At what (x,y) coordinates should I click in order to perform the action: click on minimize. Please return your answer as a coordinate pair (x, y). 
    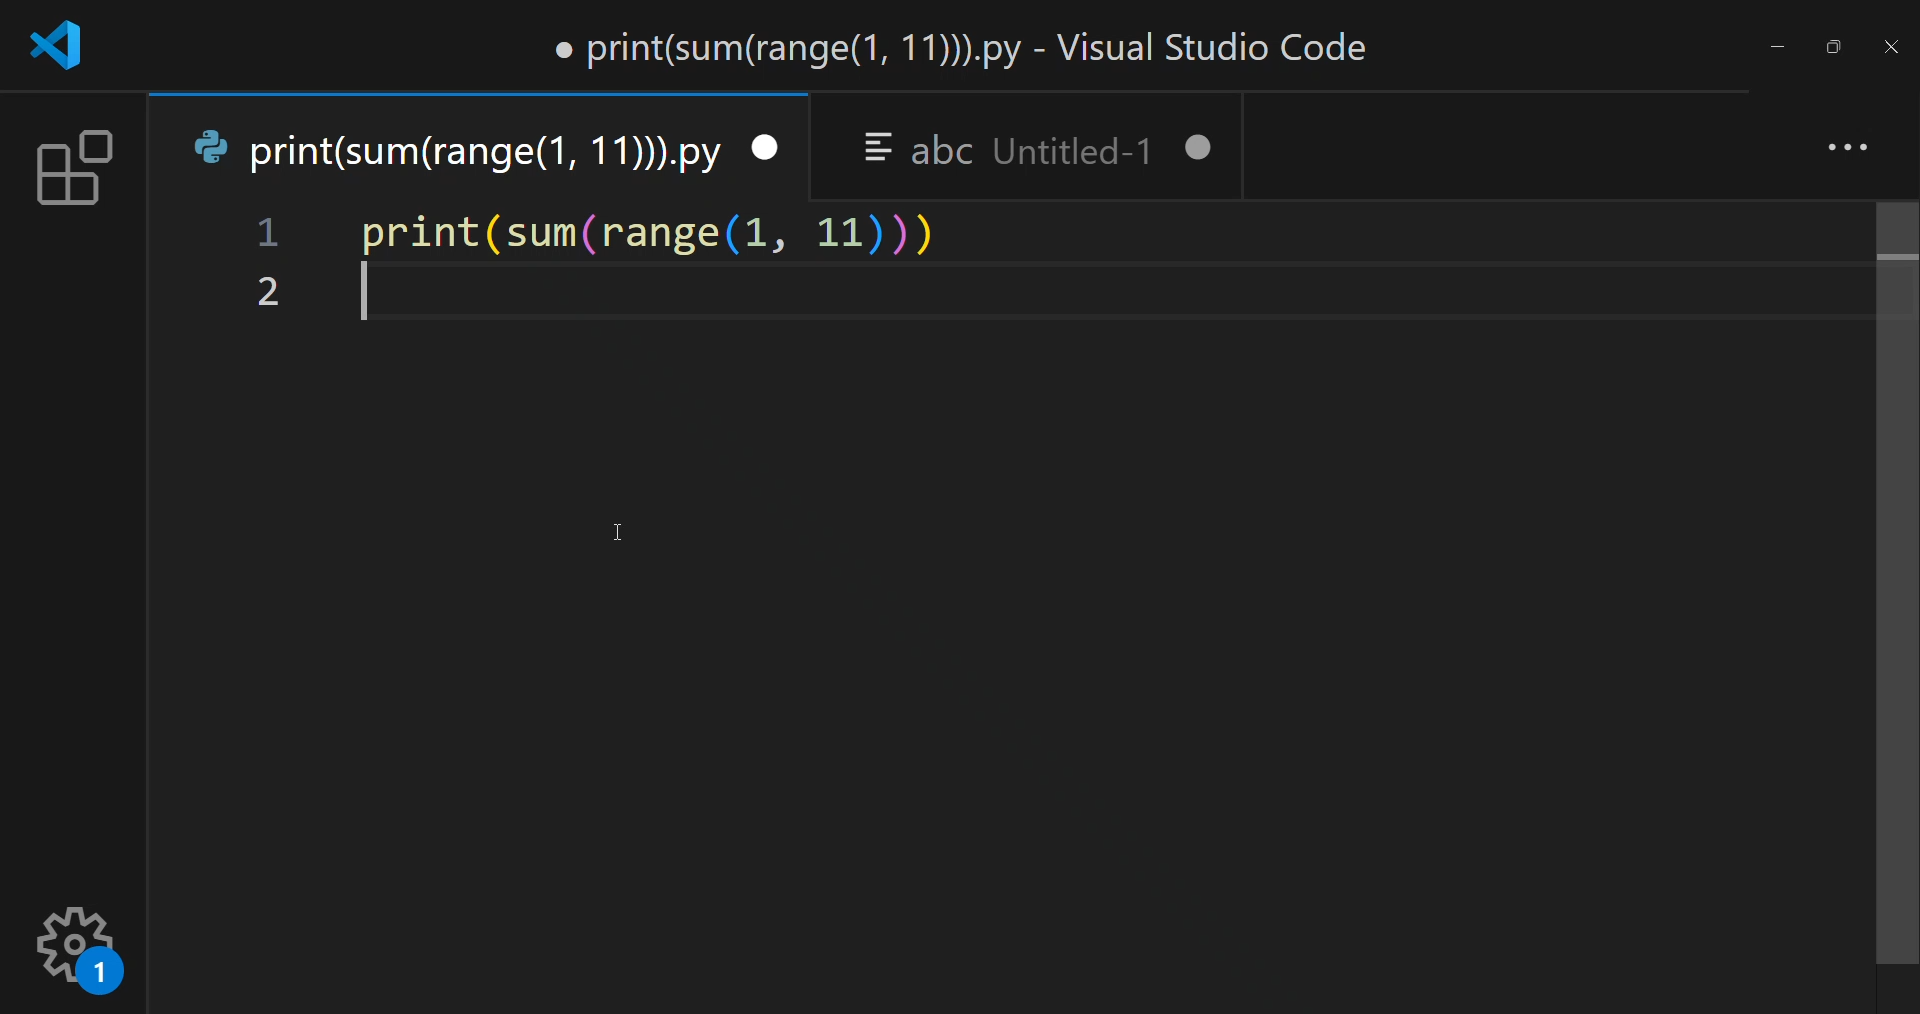
    Looking at the image, I should click on (1776, 48).